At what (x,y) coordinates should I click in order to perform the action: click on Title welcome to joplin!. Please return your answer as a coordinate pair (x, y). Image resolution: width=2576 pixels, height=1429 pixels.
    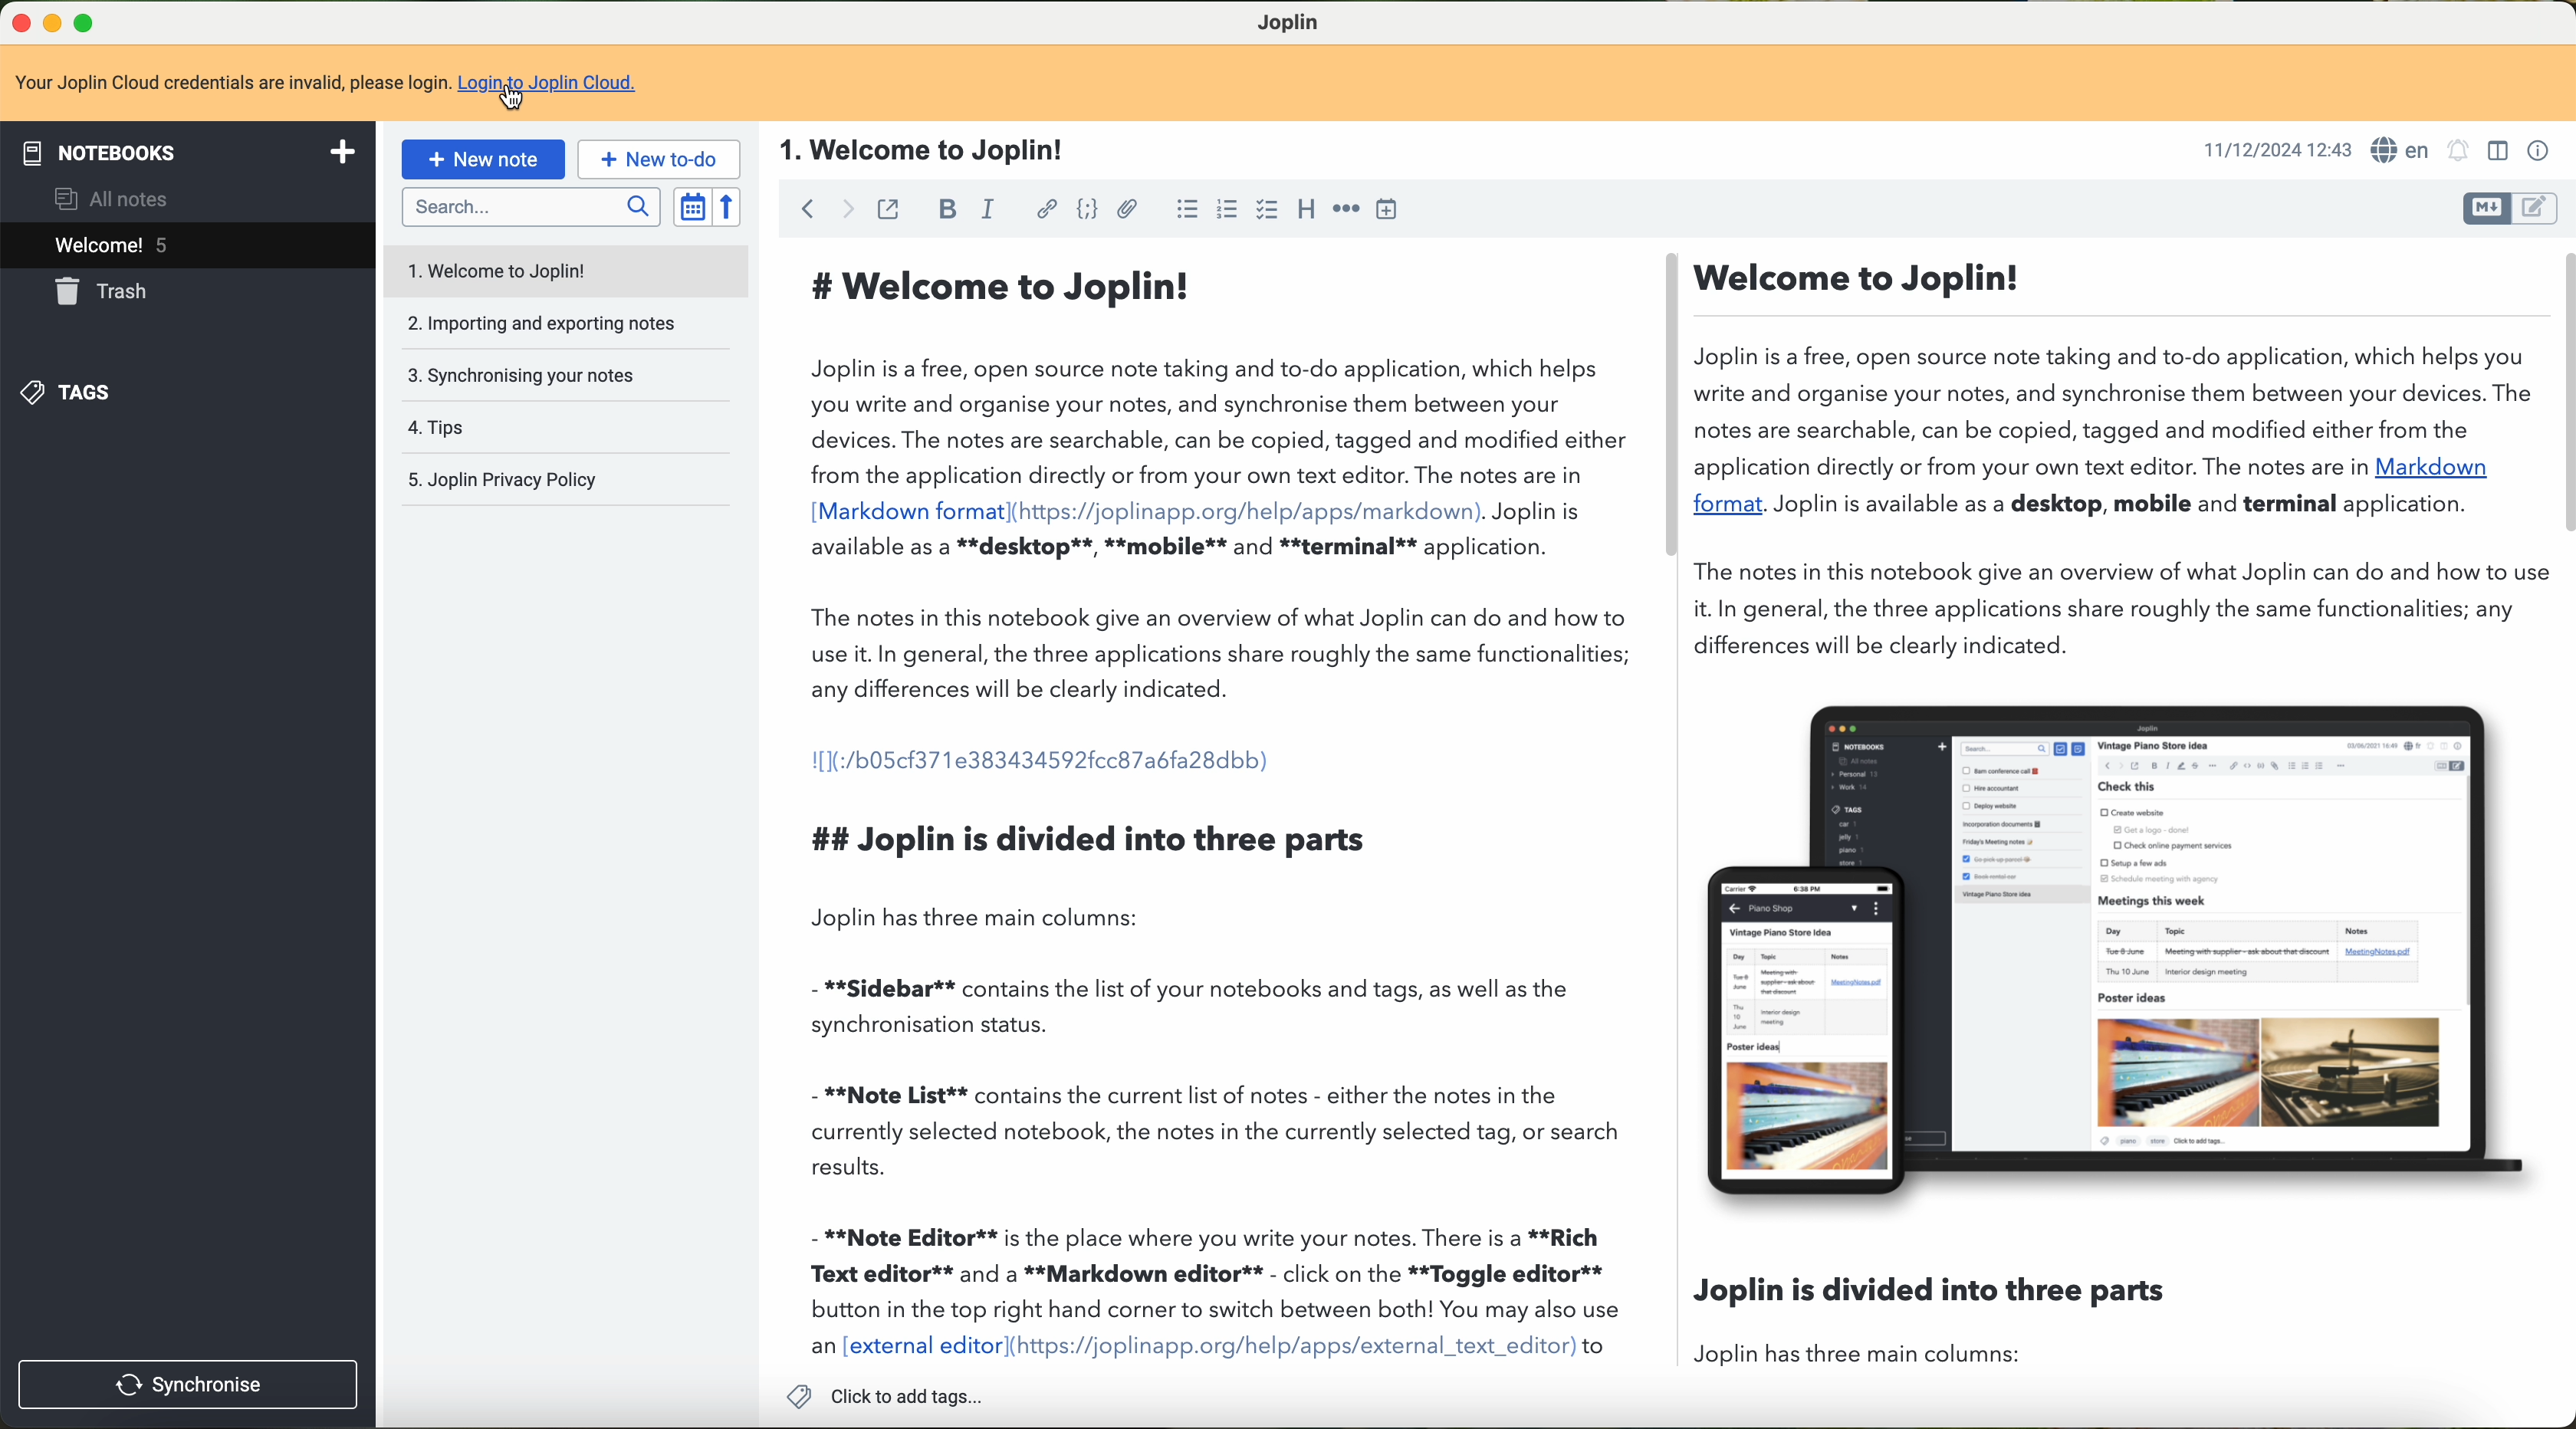
    Looking at the image, I should click on (914, 148).